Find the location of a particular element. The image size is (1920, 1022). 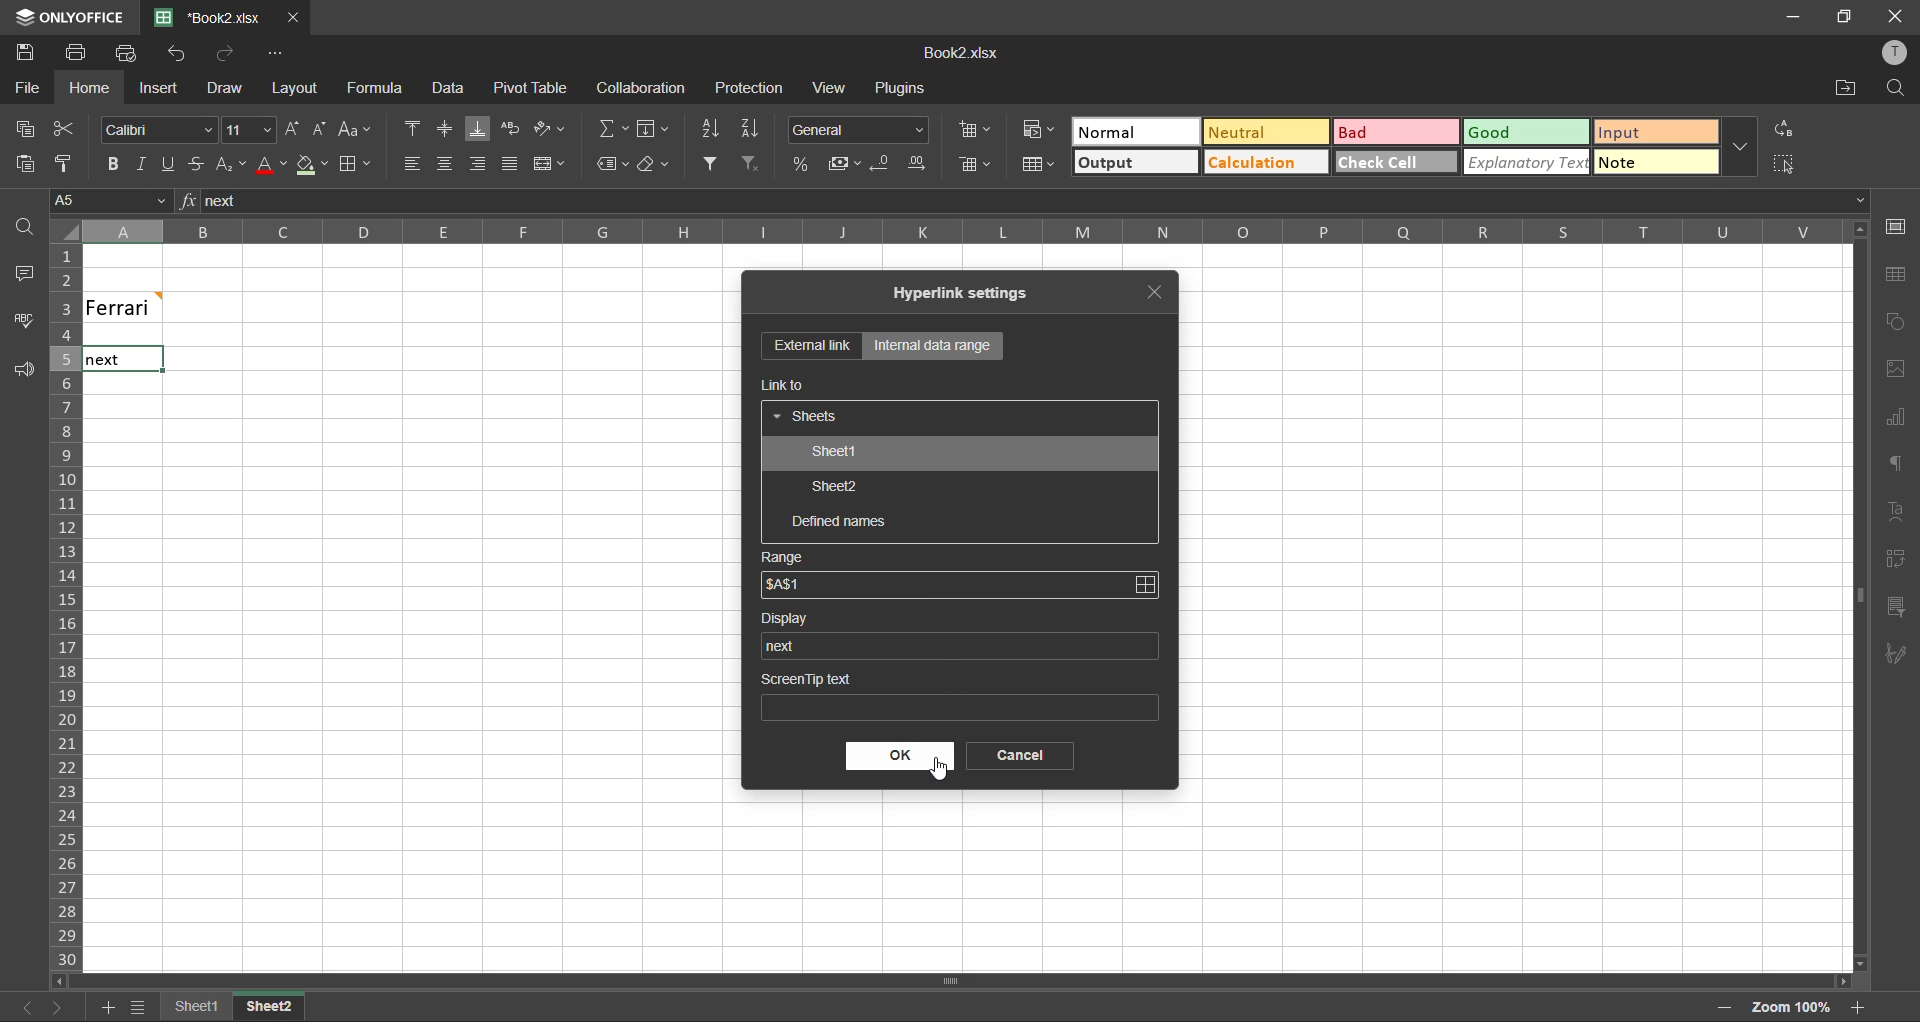

Next is located at coordinates (102, 361).